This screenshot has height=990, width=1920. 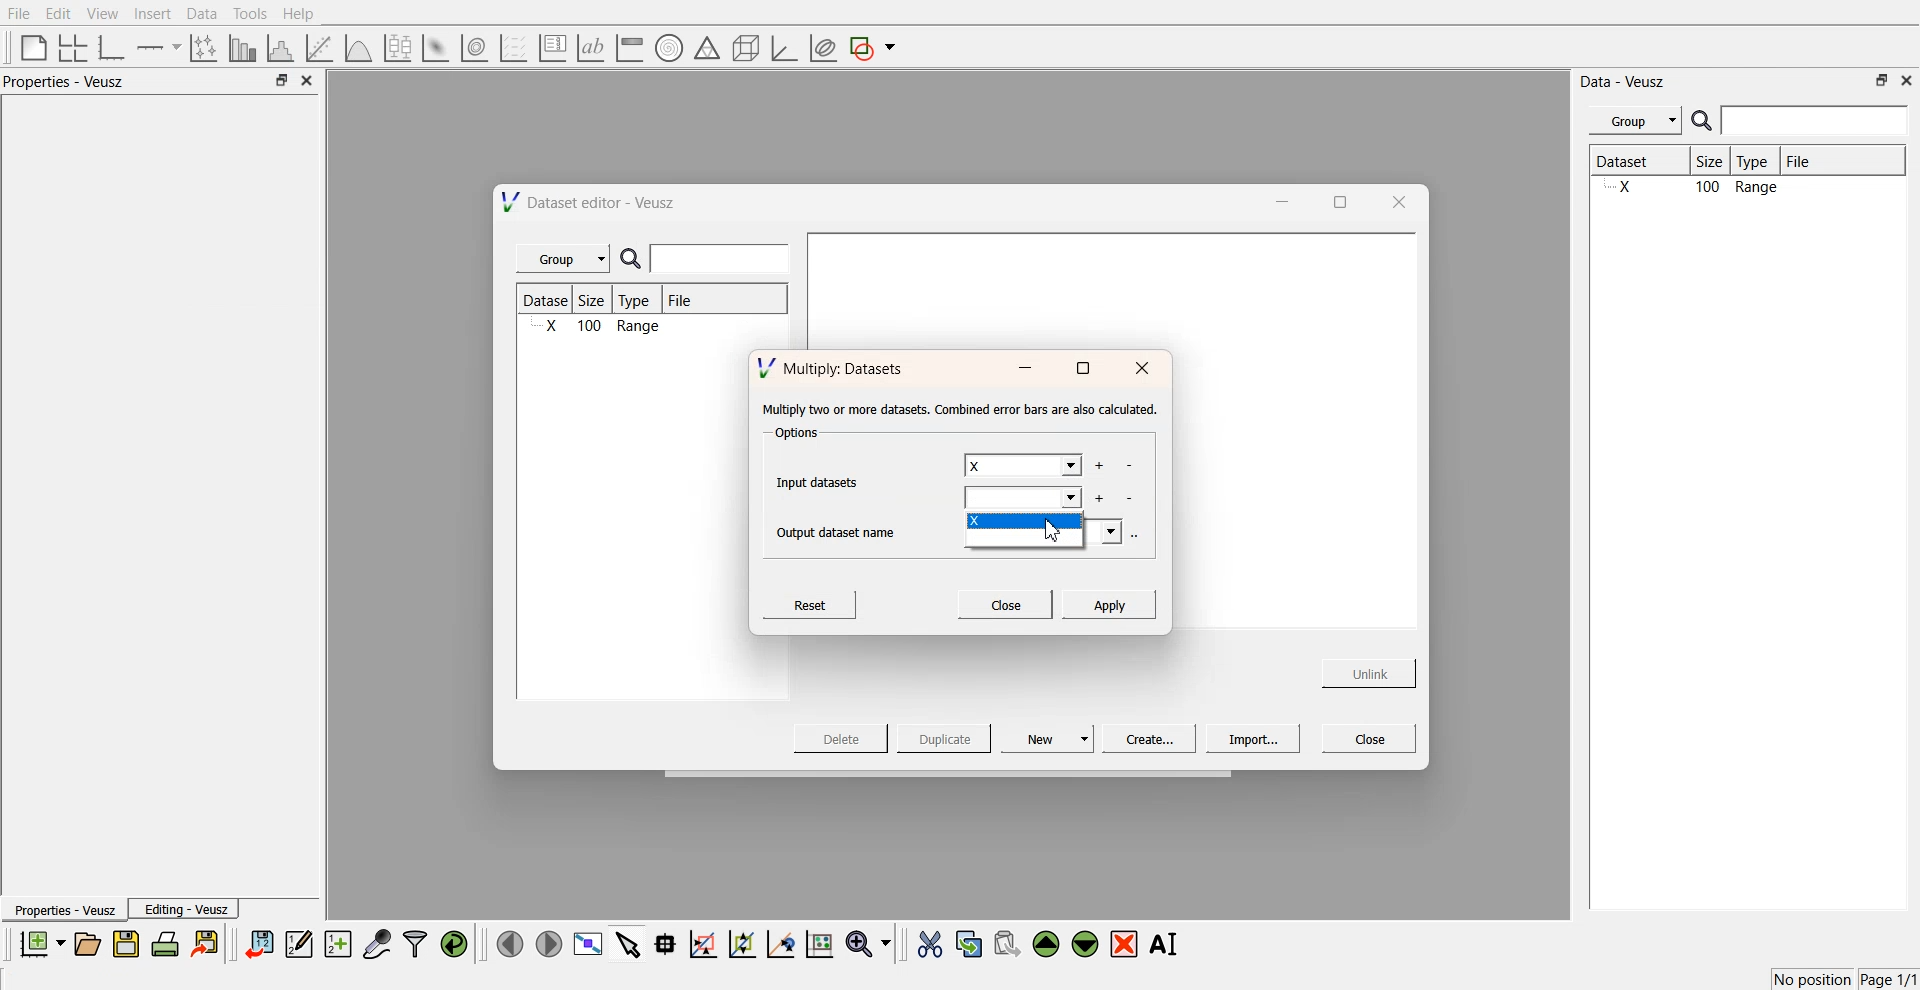 I want to click on File, so click(x=682, y=303).